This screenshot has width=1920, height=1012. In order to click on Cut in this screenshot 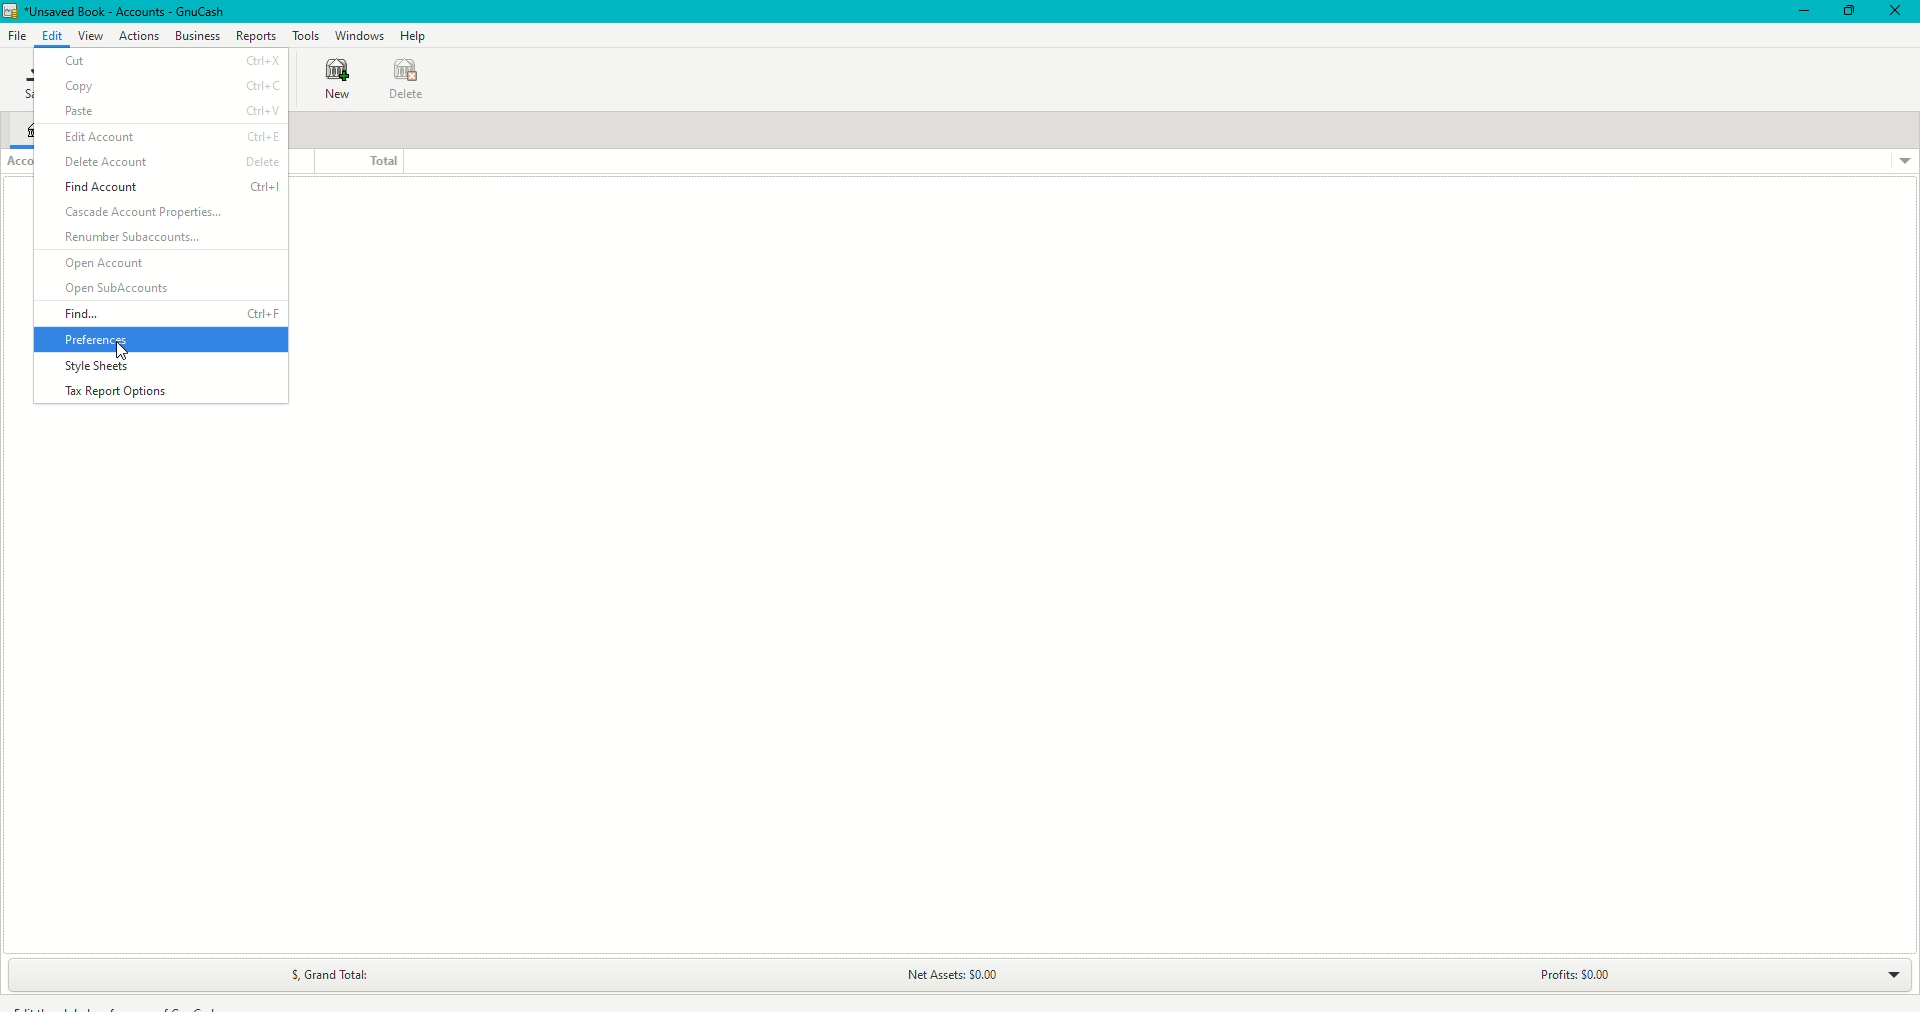, I will do `click(167, 61)`.